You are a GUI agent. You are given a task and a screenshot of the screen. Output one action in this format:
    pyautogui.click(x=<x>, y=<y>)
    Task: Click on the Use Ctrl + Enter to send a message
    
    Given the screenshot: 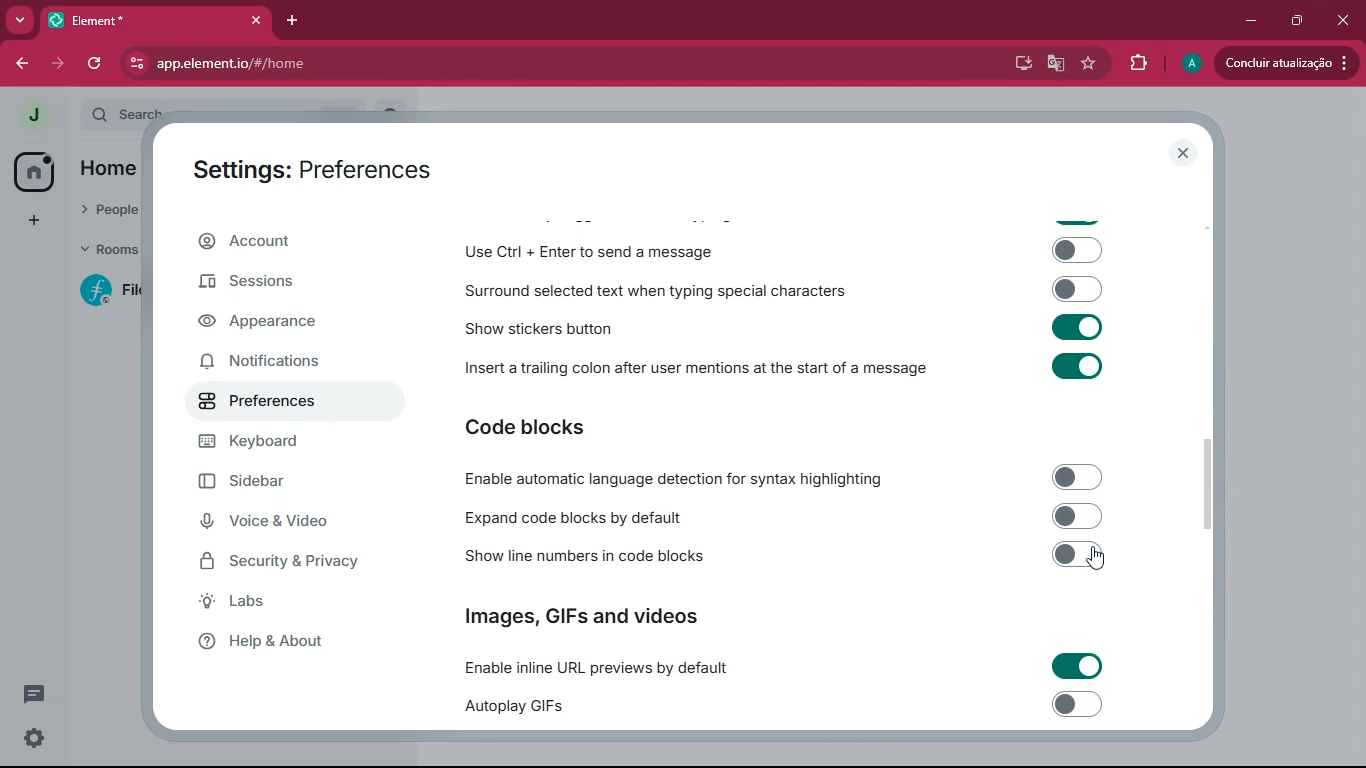 What is the action you would take?
    pyautogui.click(x=782, y=252)
    